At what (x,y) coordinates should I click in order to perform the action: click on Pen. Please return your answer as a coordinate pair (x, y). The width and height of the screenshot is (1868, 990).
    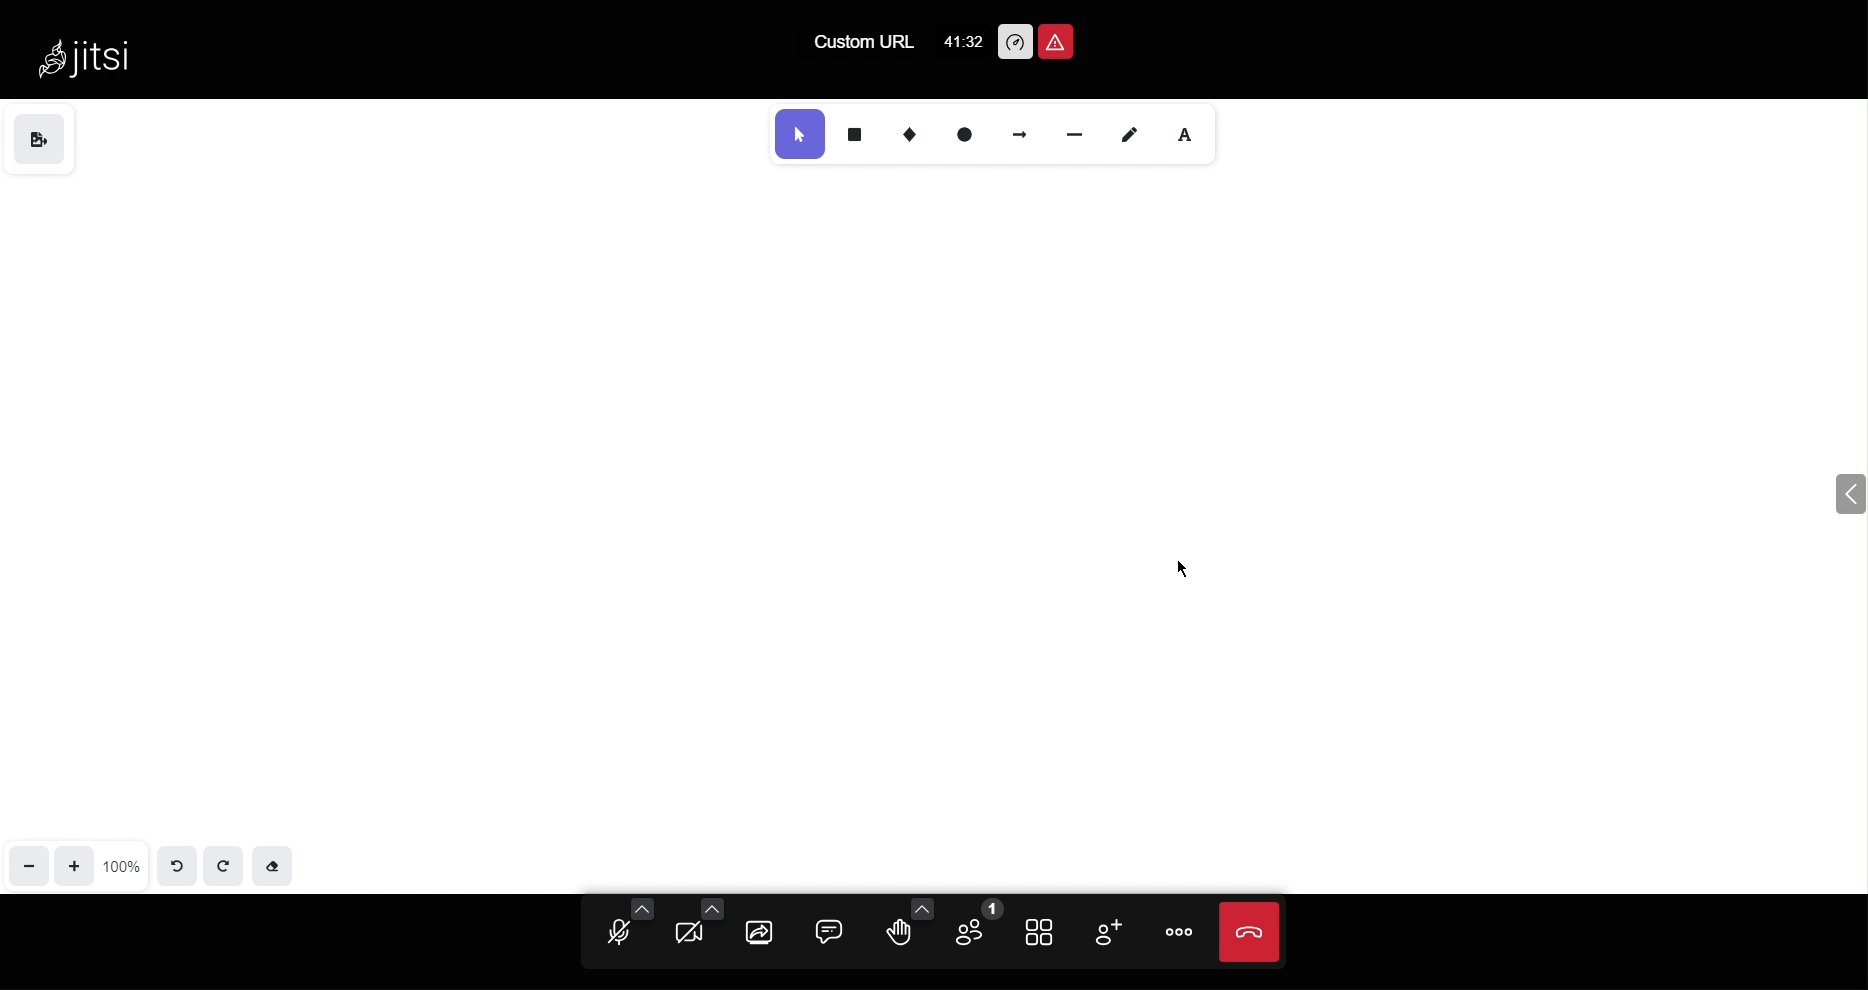
    Looking at the image, I should click on (1135, 134).